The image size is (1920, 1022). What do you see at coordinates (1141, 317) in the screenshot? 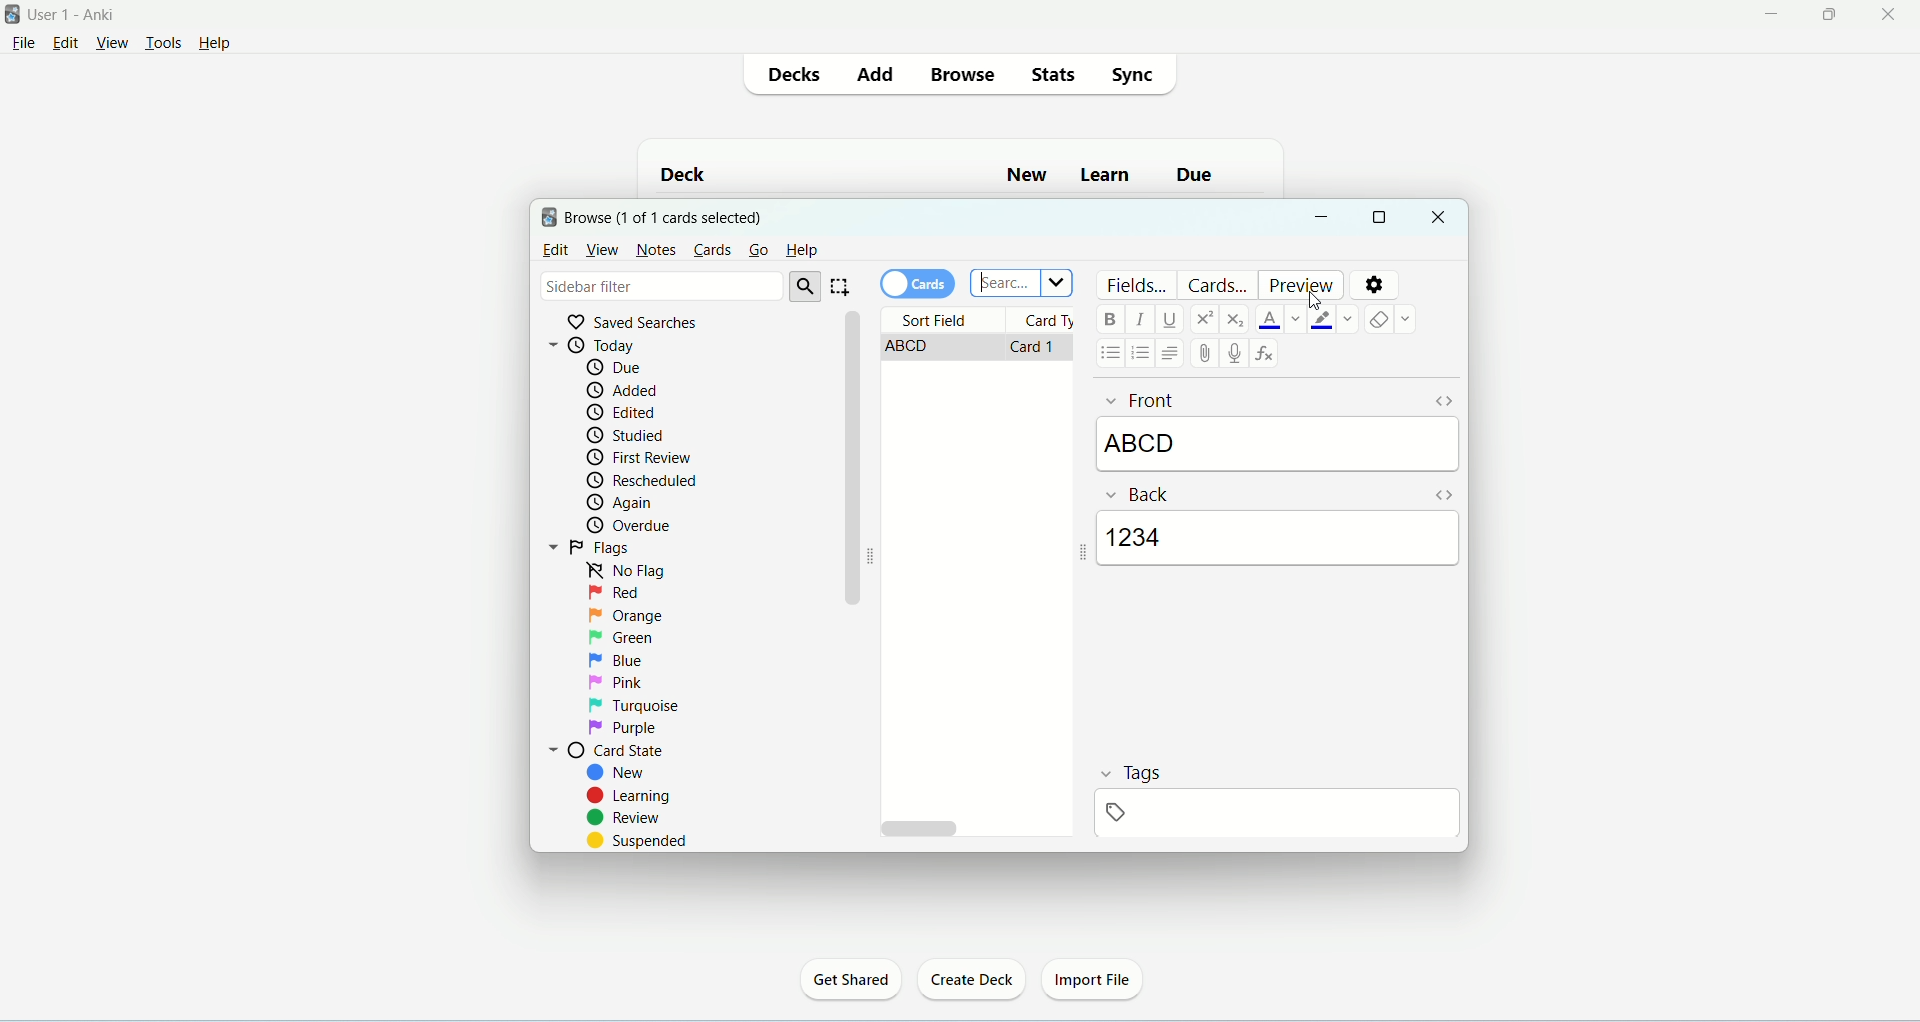
I see `italics` at bounding box center [1141, 317].